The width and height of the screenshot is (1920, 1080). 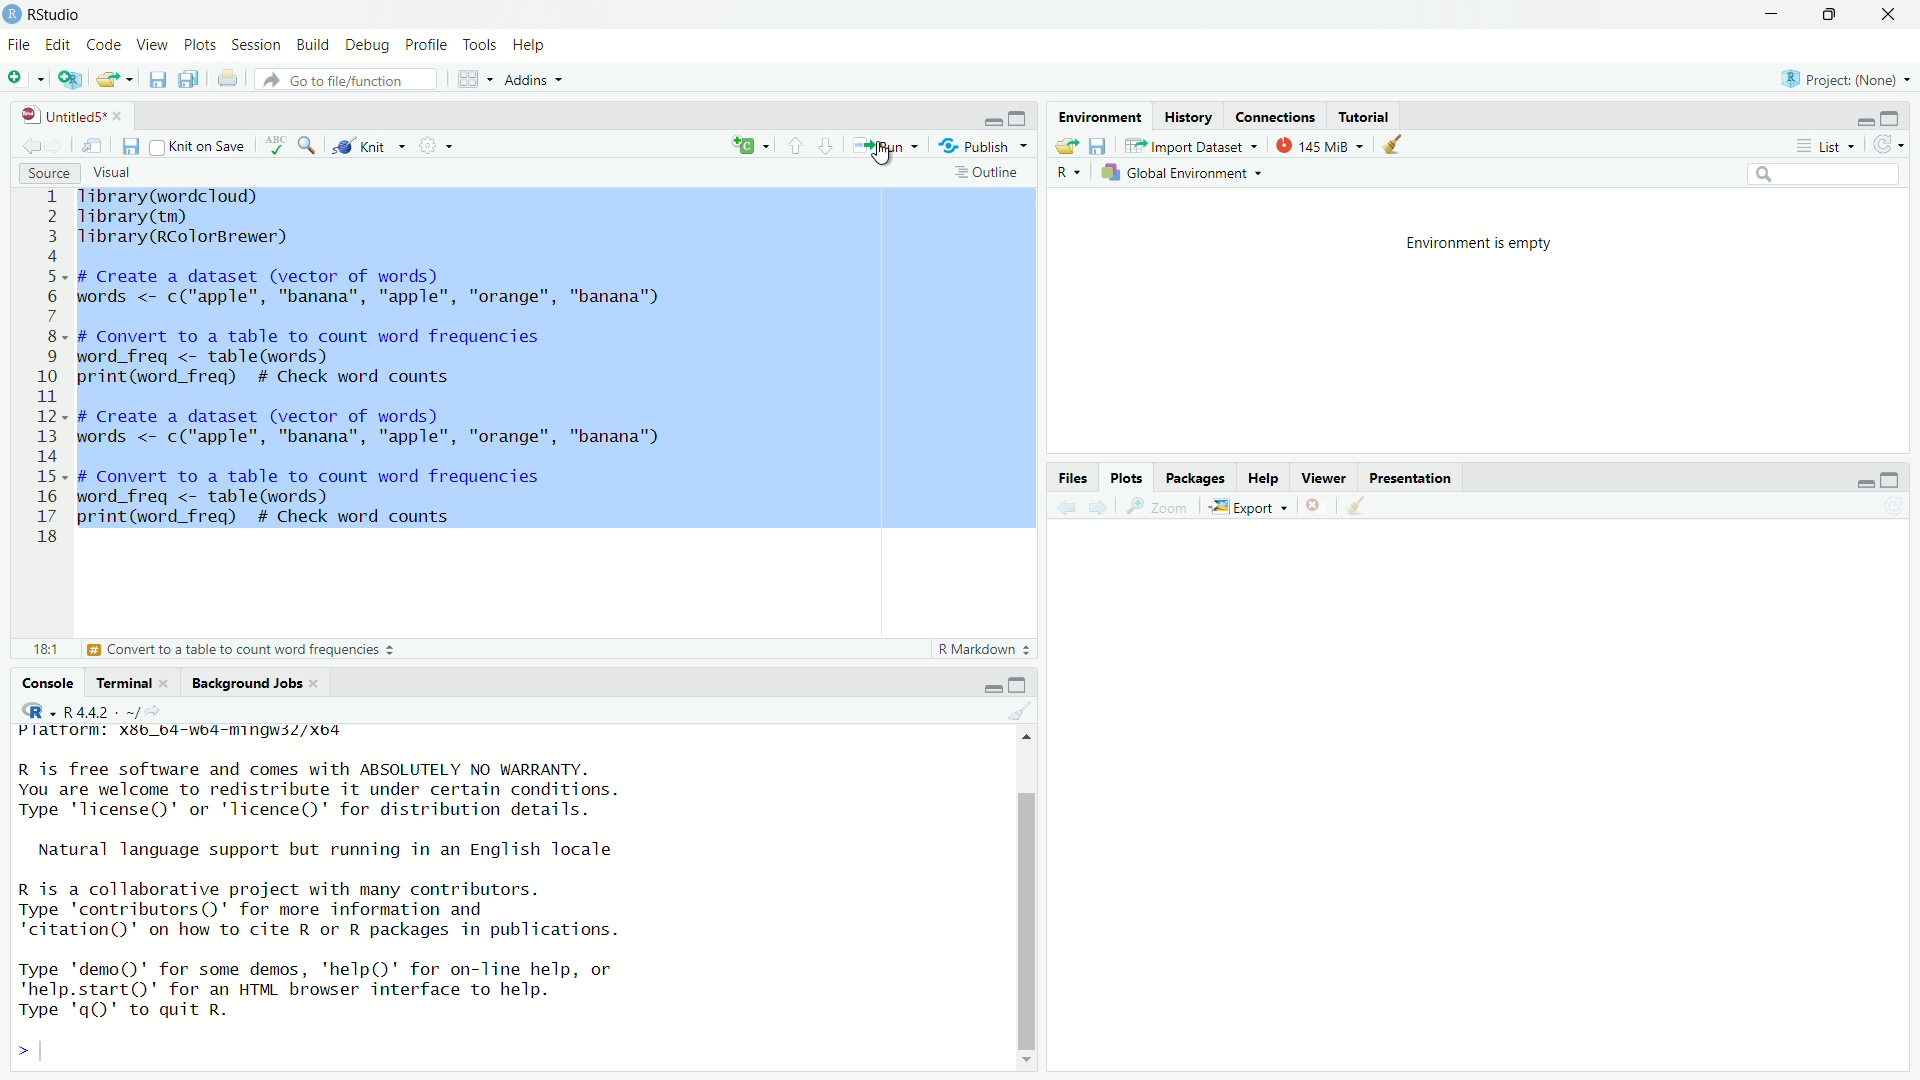 What do you see at coordinates (428, 46) in the screenshot?
I see `Profile` at bounding box center [428, 46].